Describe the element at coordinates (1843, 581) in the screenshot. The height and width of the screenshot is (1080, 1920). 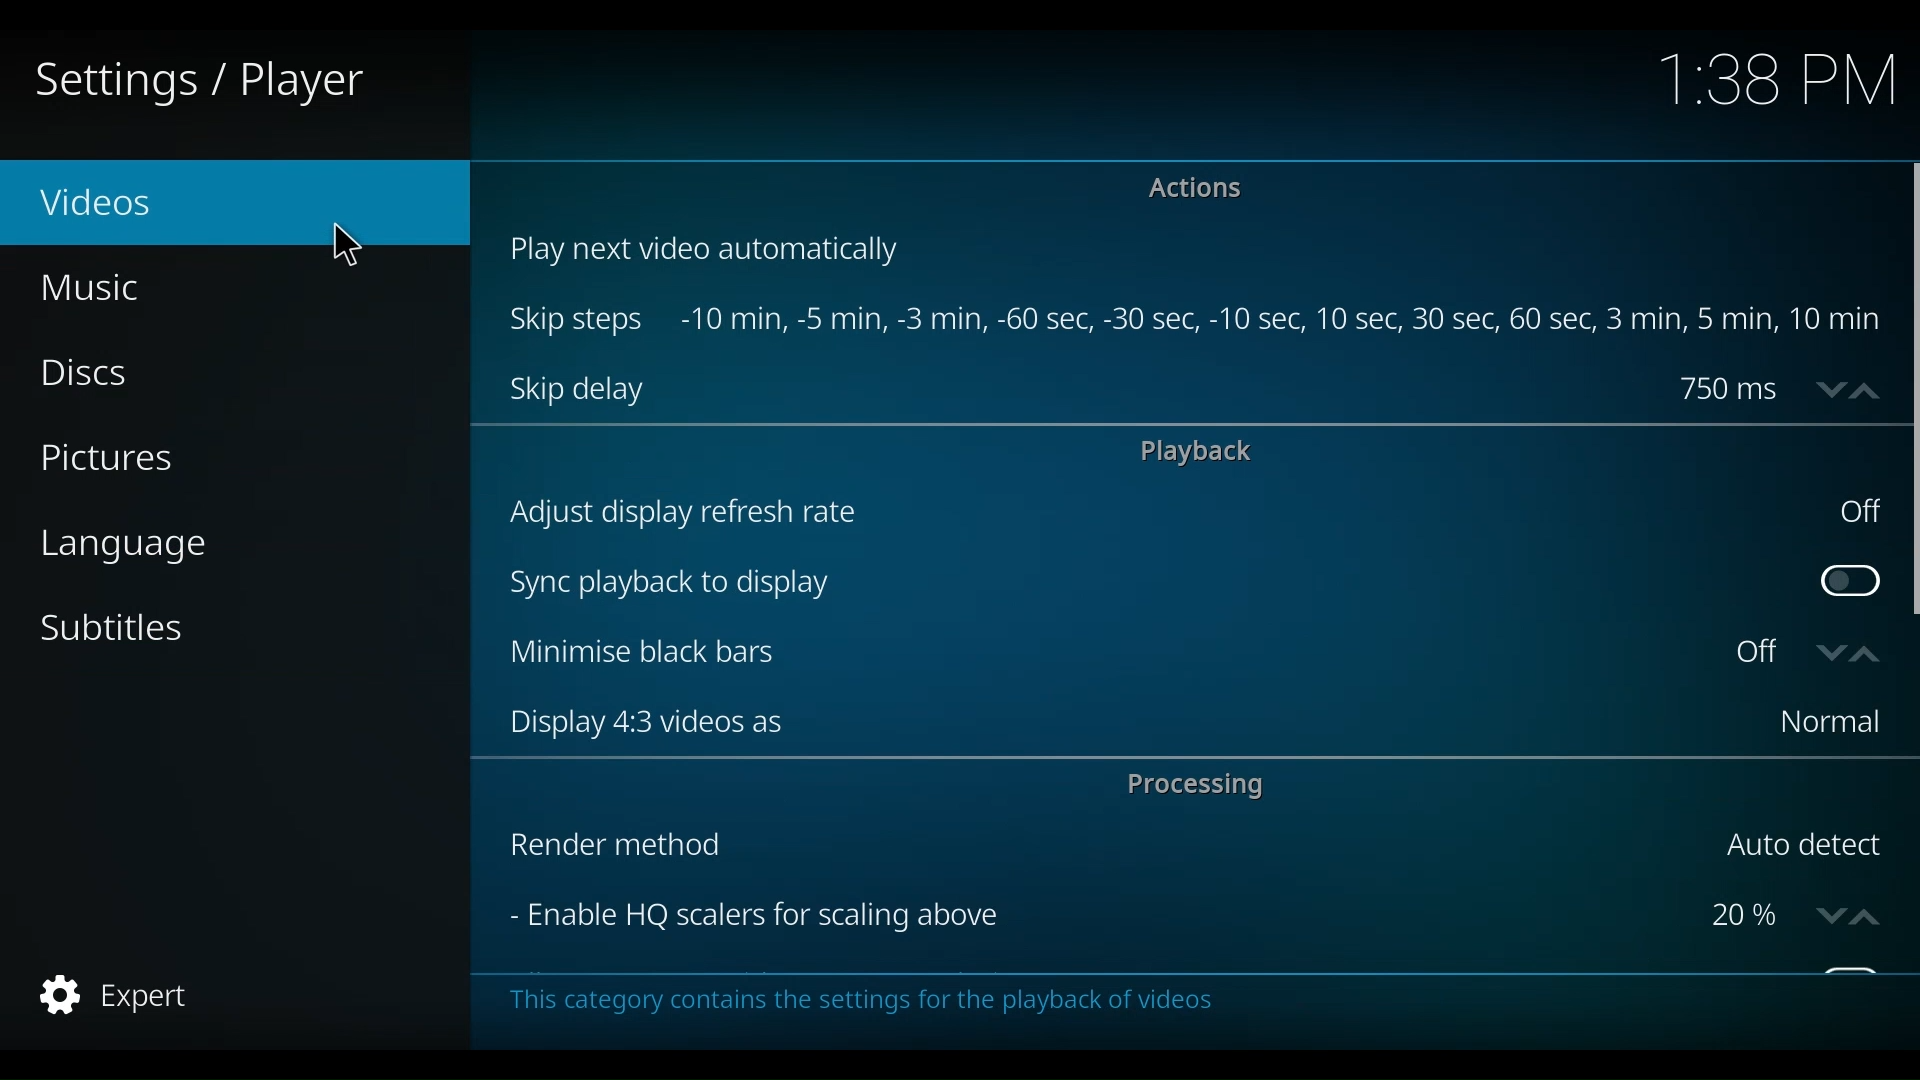
I see `Toggle Sync playback to display` at that location.